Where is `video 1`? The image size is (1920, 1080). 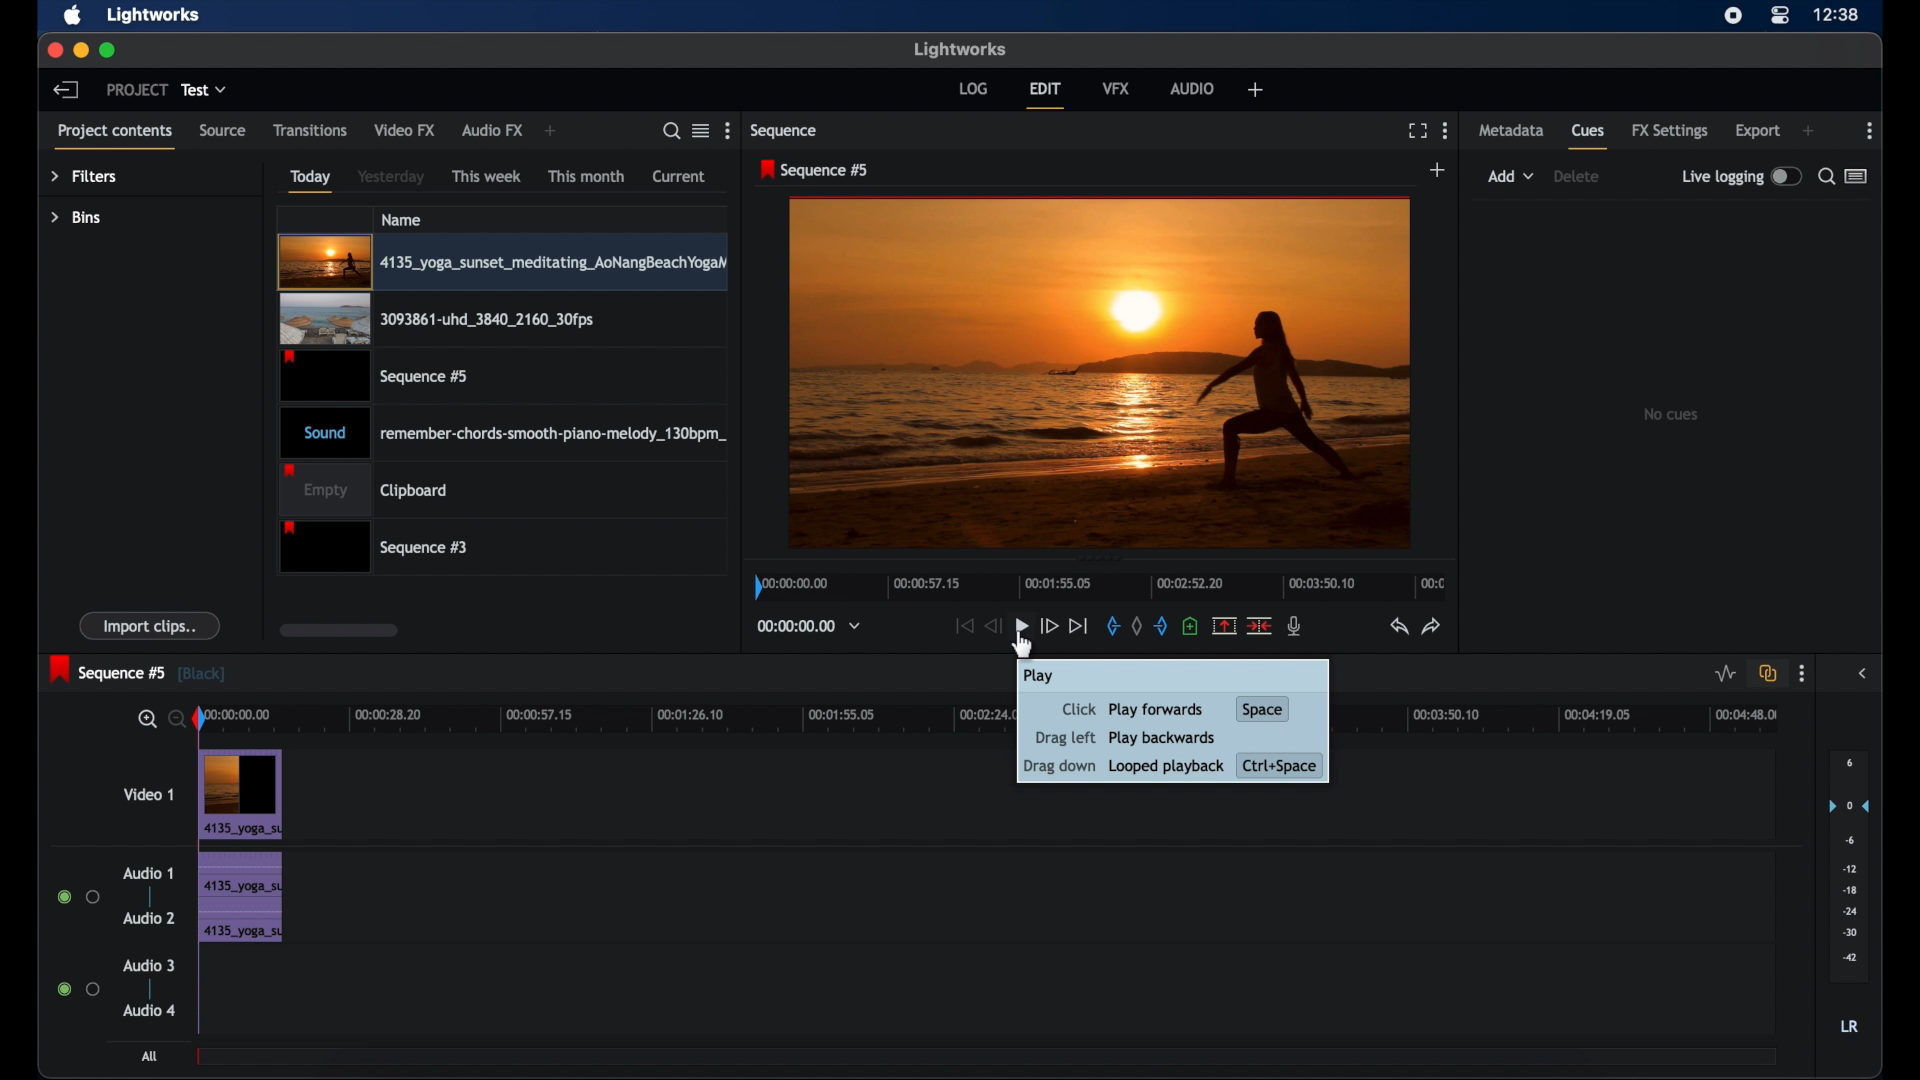 video 1 is located at coordinates (150, 795).